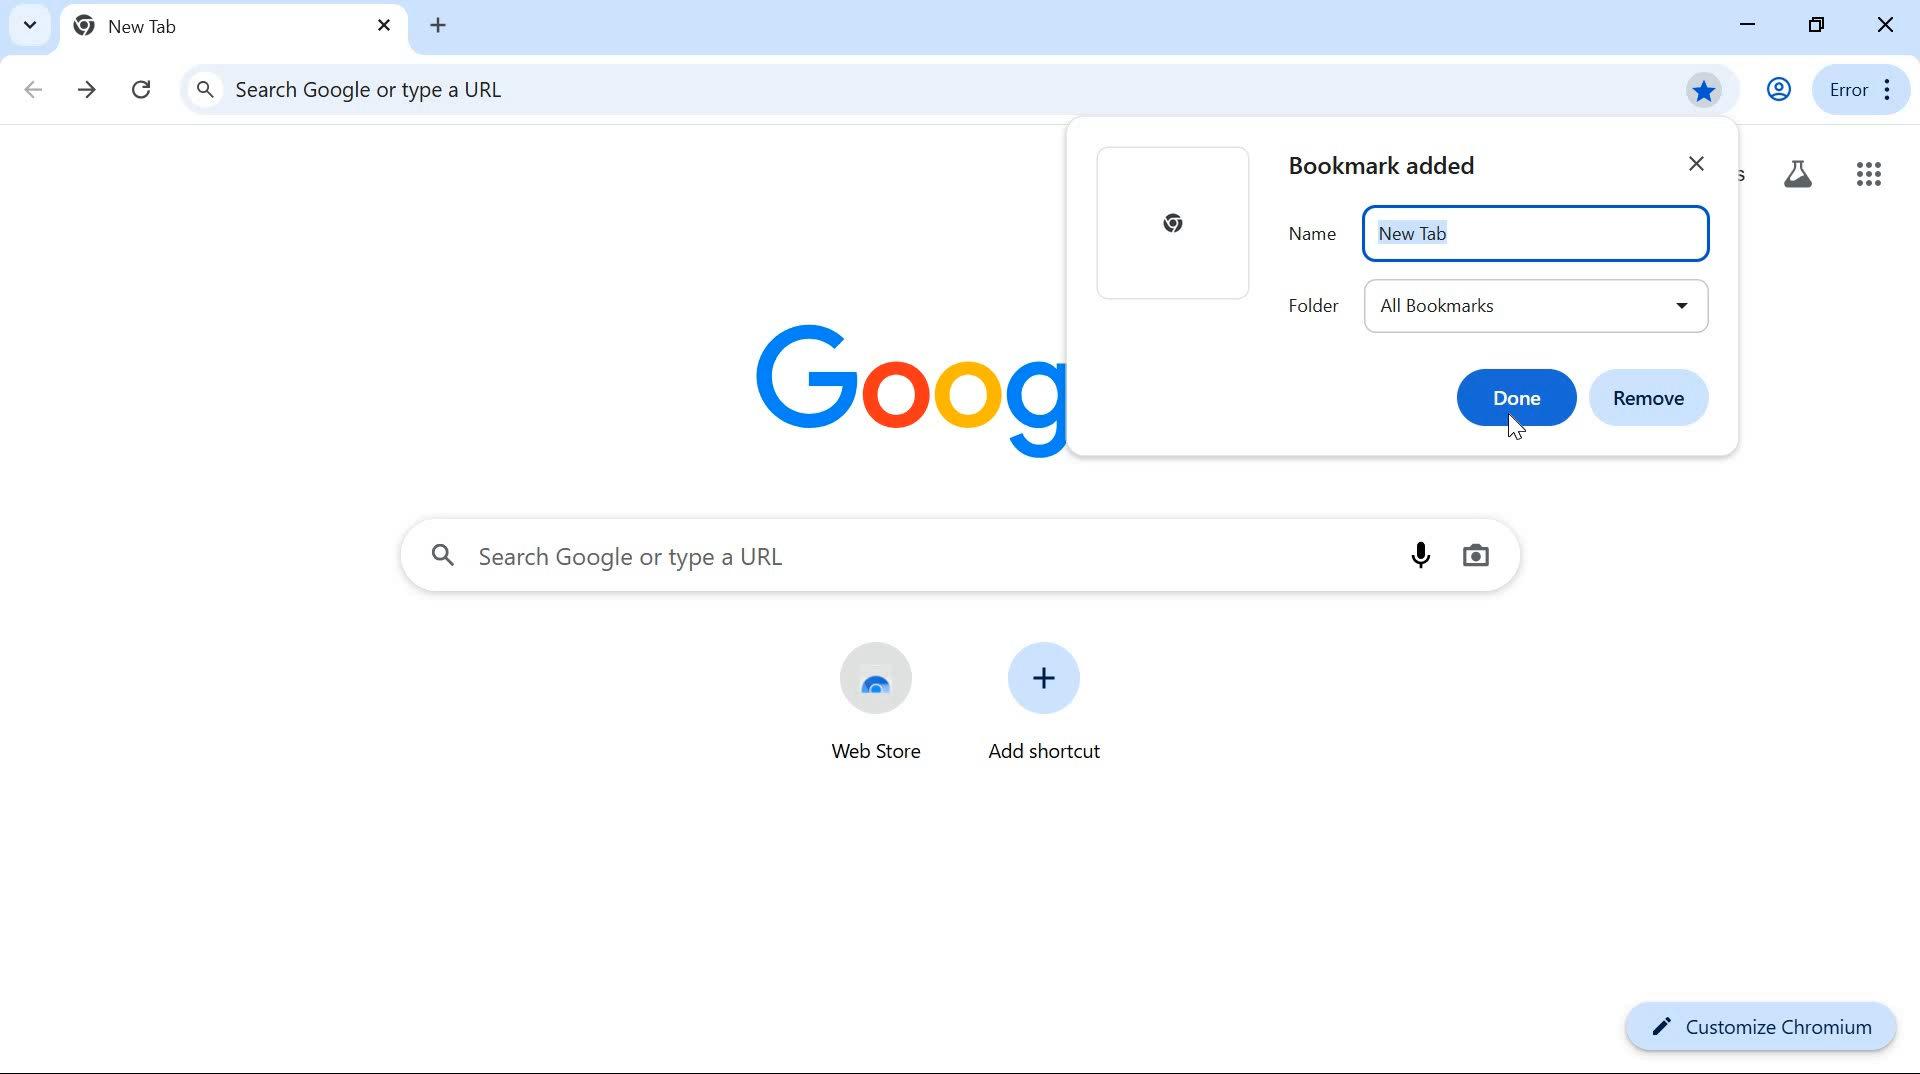 The image size is (1920, 1074). I want to click on search google or type a URL, so click(888, 88).